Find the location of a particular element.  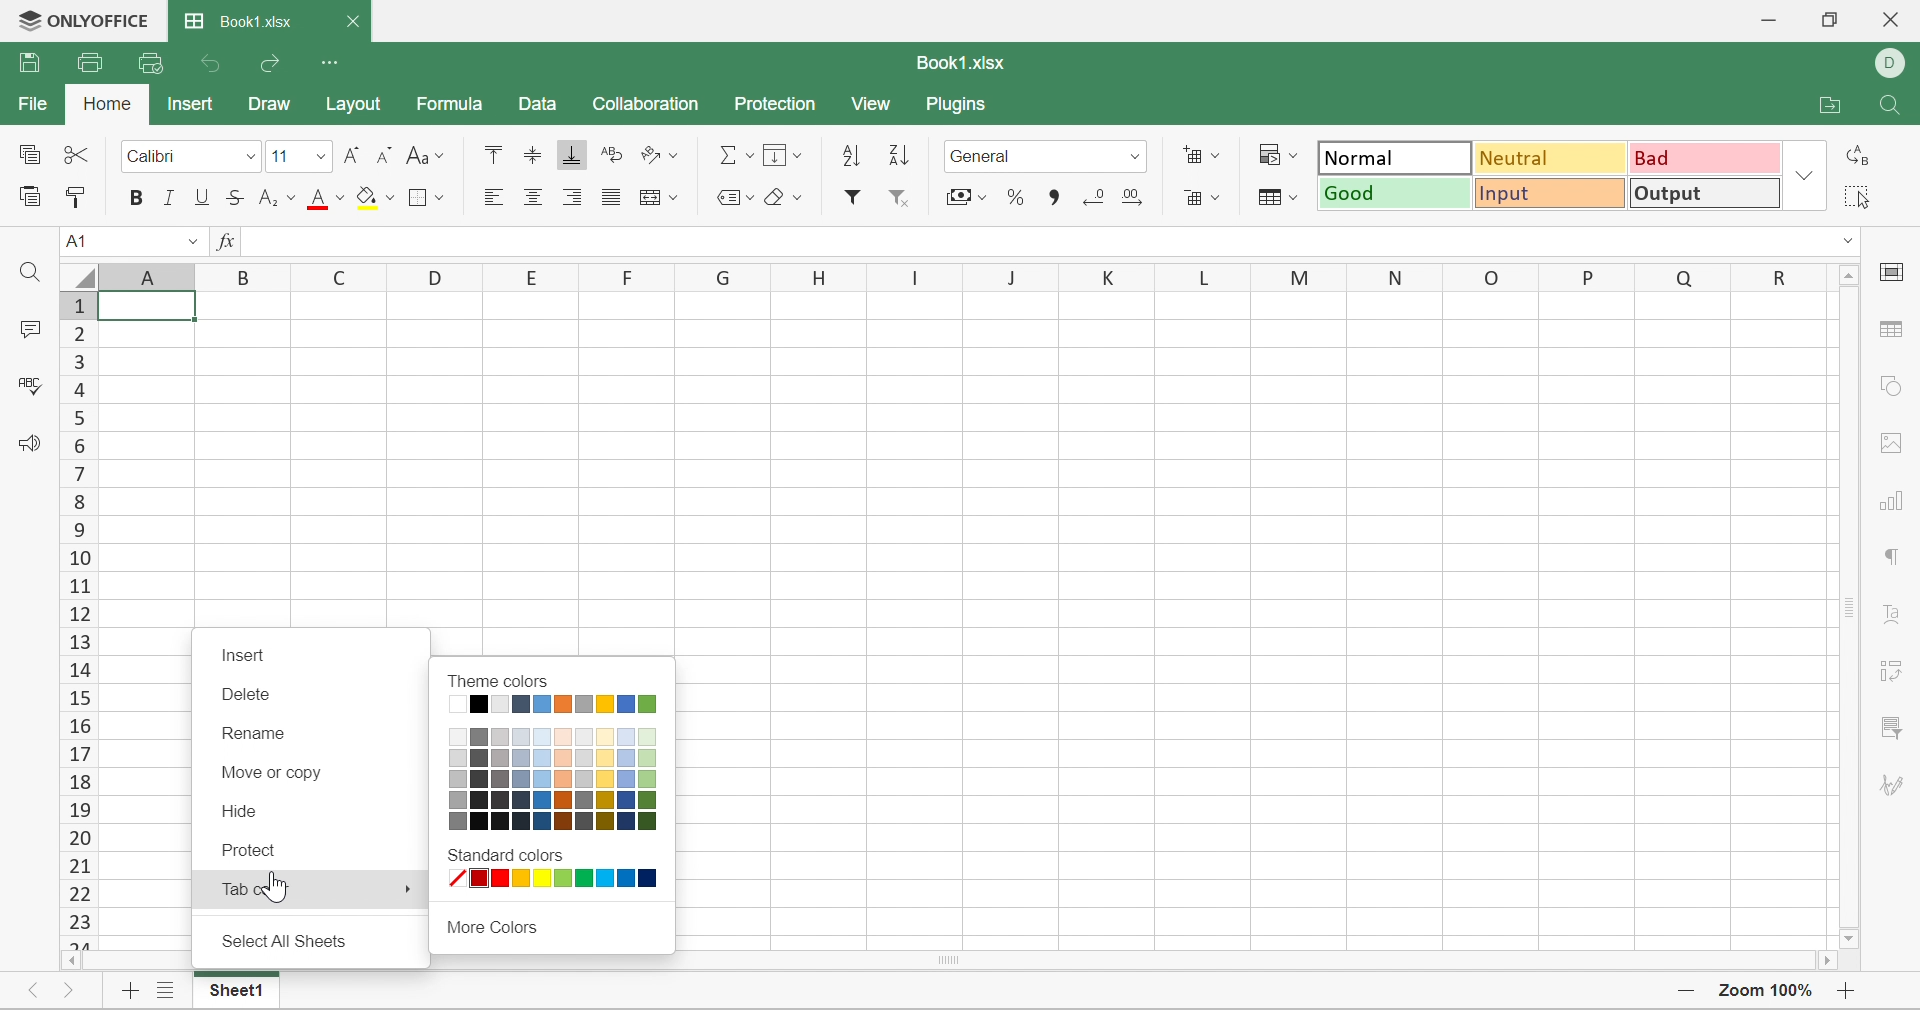

Comments is located at coordinates (25, 328).